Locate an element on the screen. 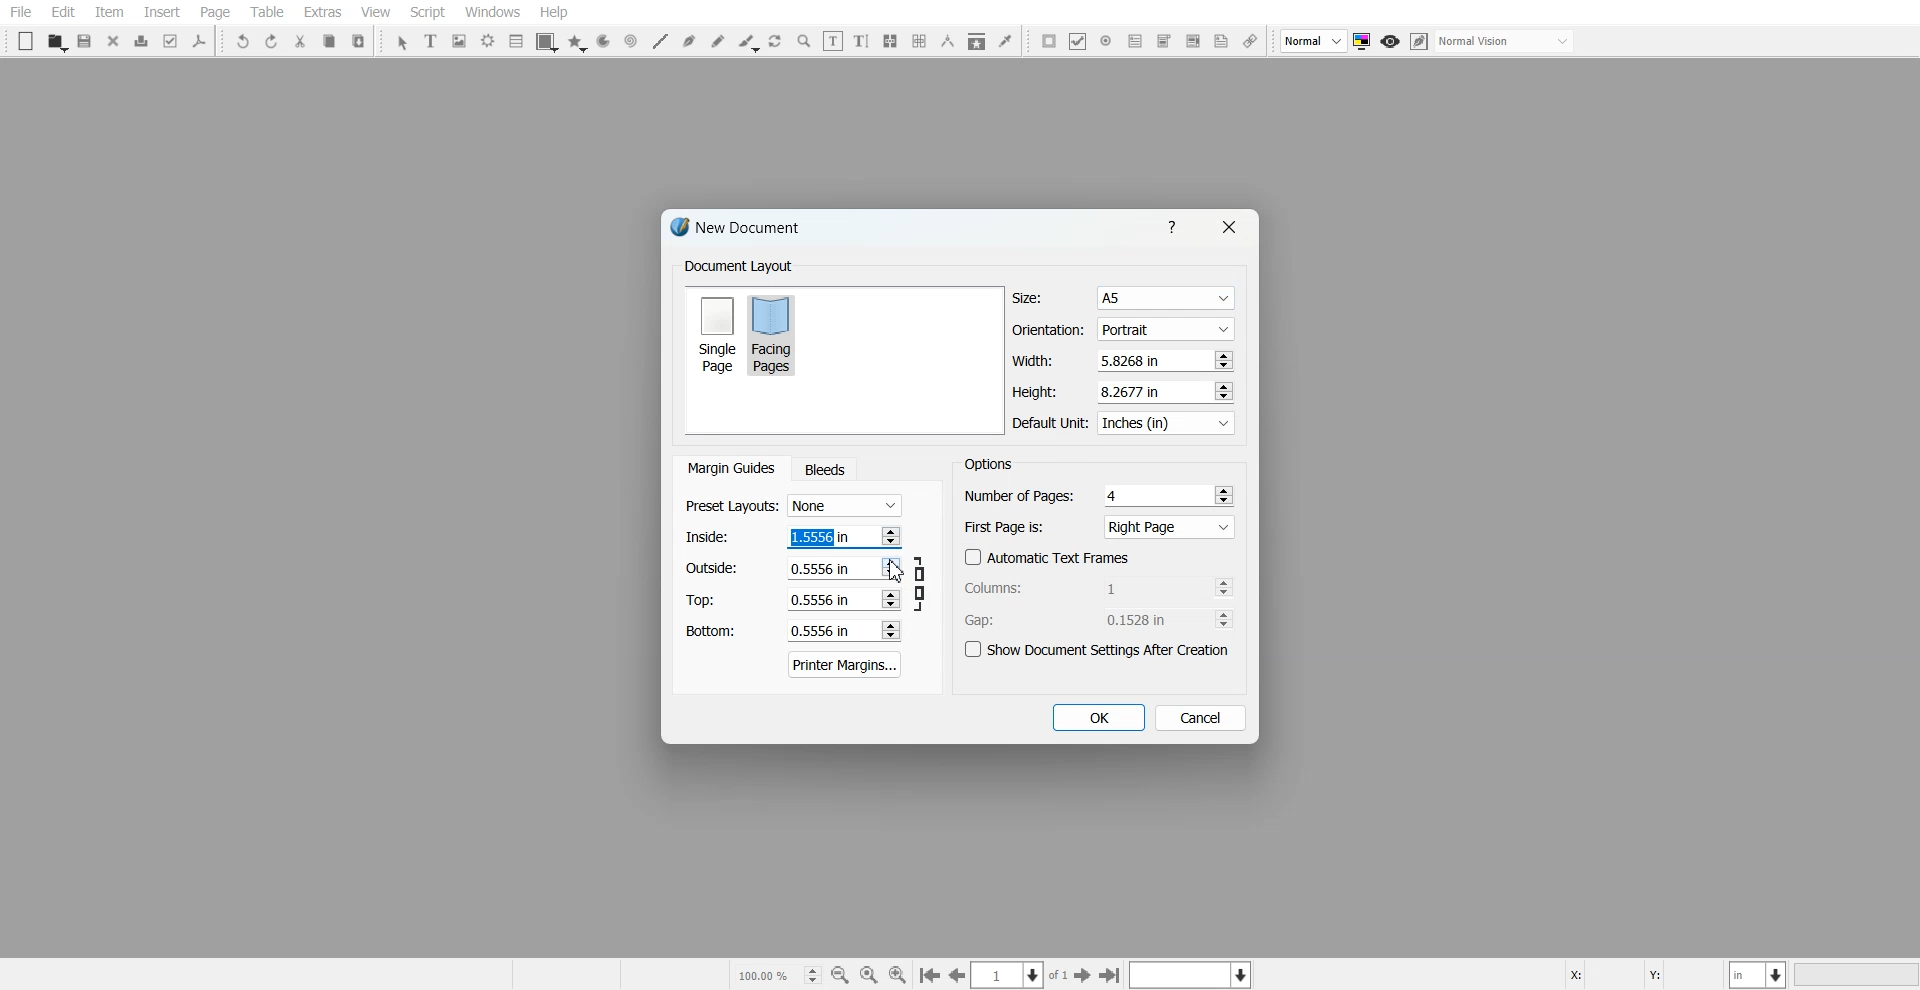 This screenshot has height=990, width=1920. Unlink Text Frame is located at coordinates (920, 41).